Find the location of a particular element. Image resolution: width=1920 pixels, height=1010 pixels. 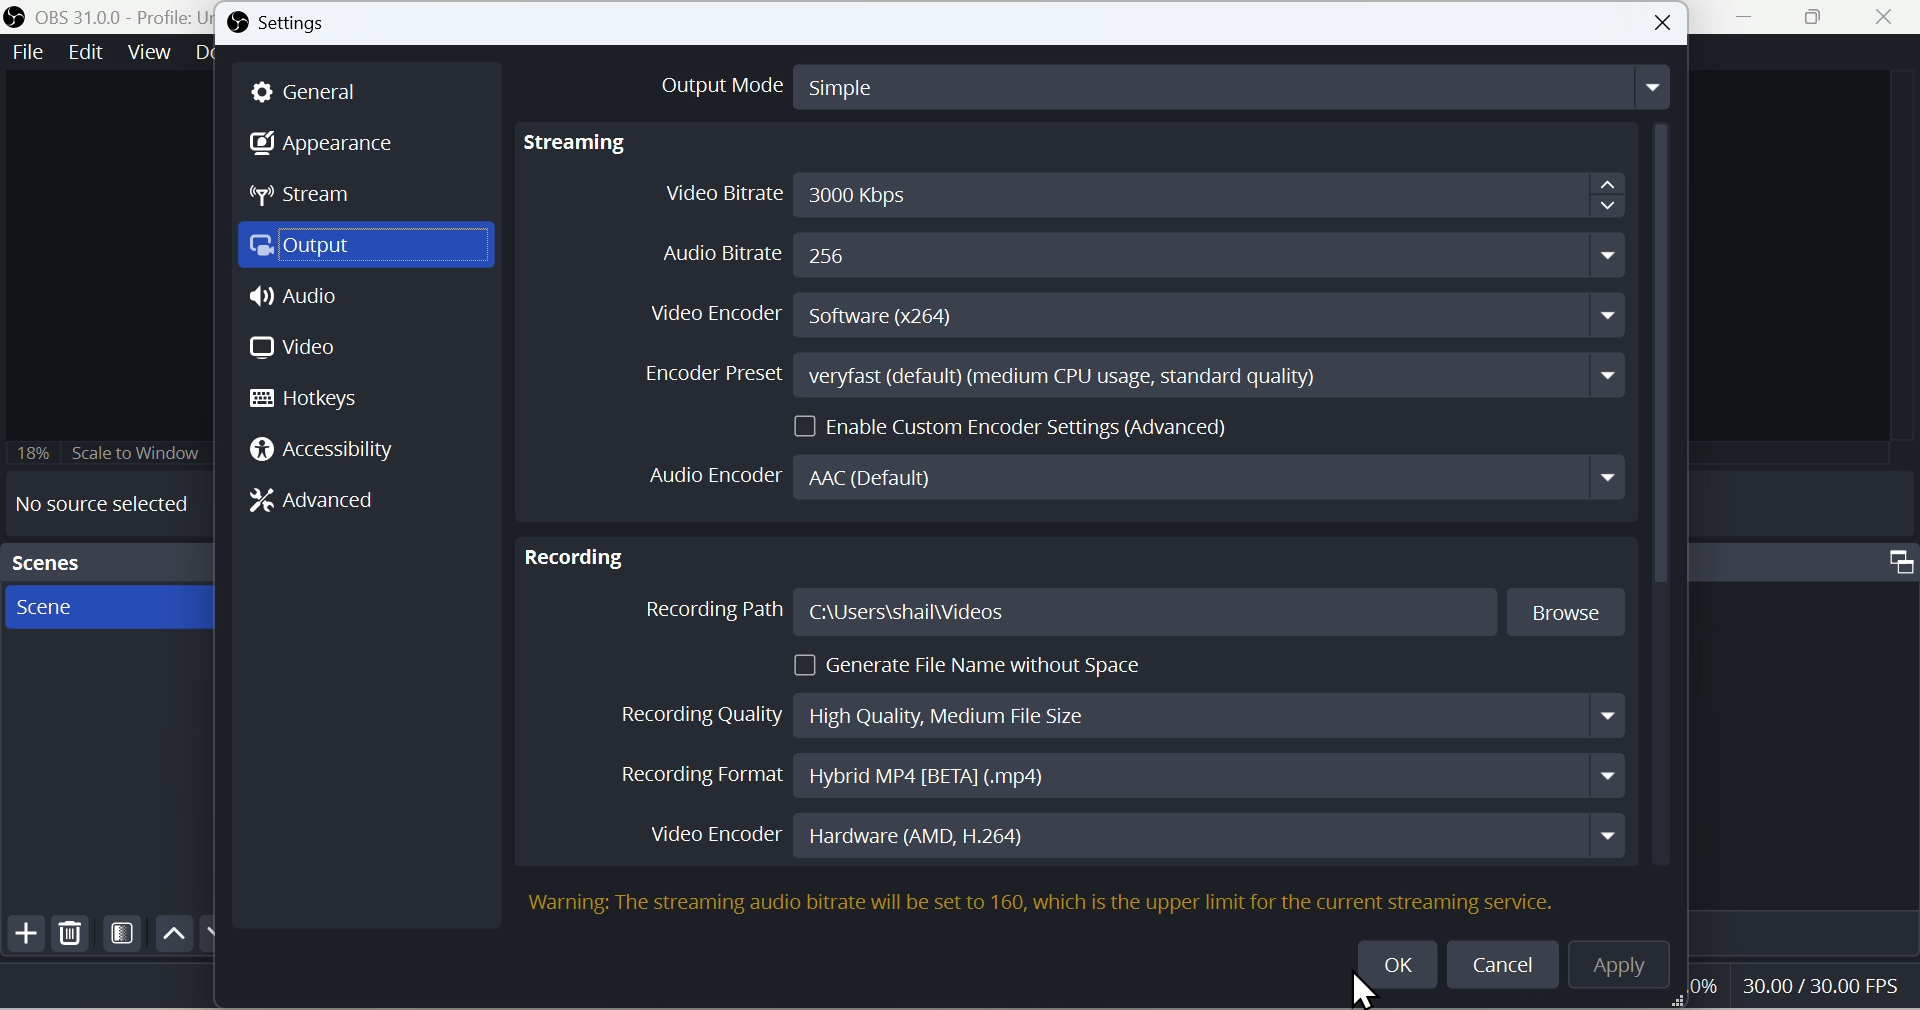

Delete is located at coordinates (71, 938).